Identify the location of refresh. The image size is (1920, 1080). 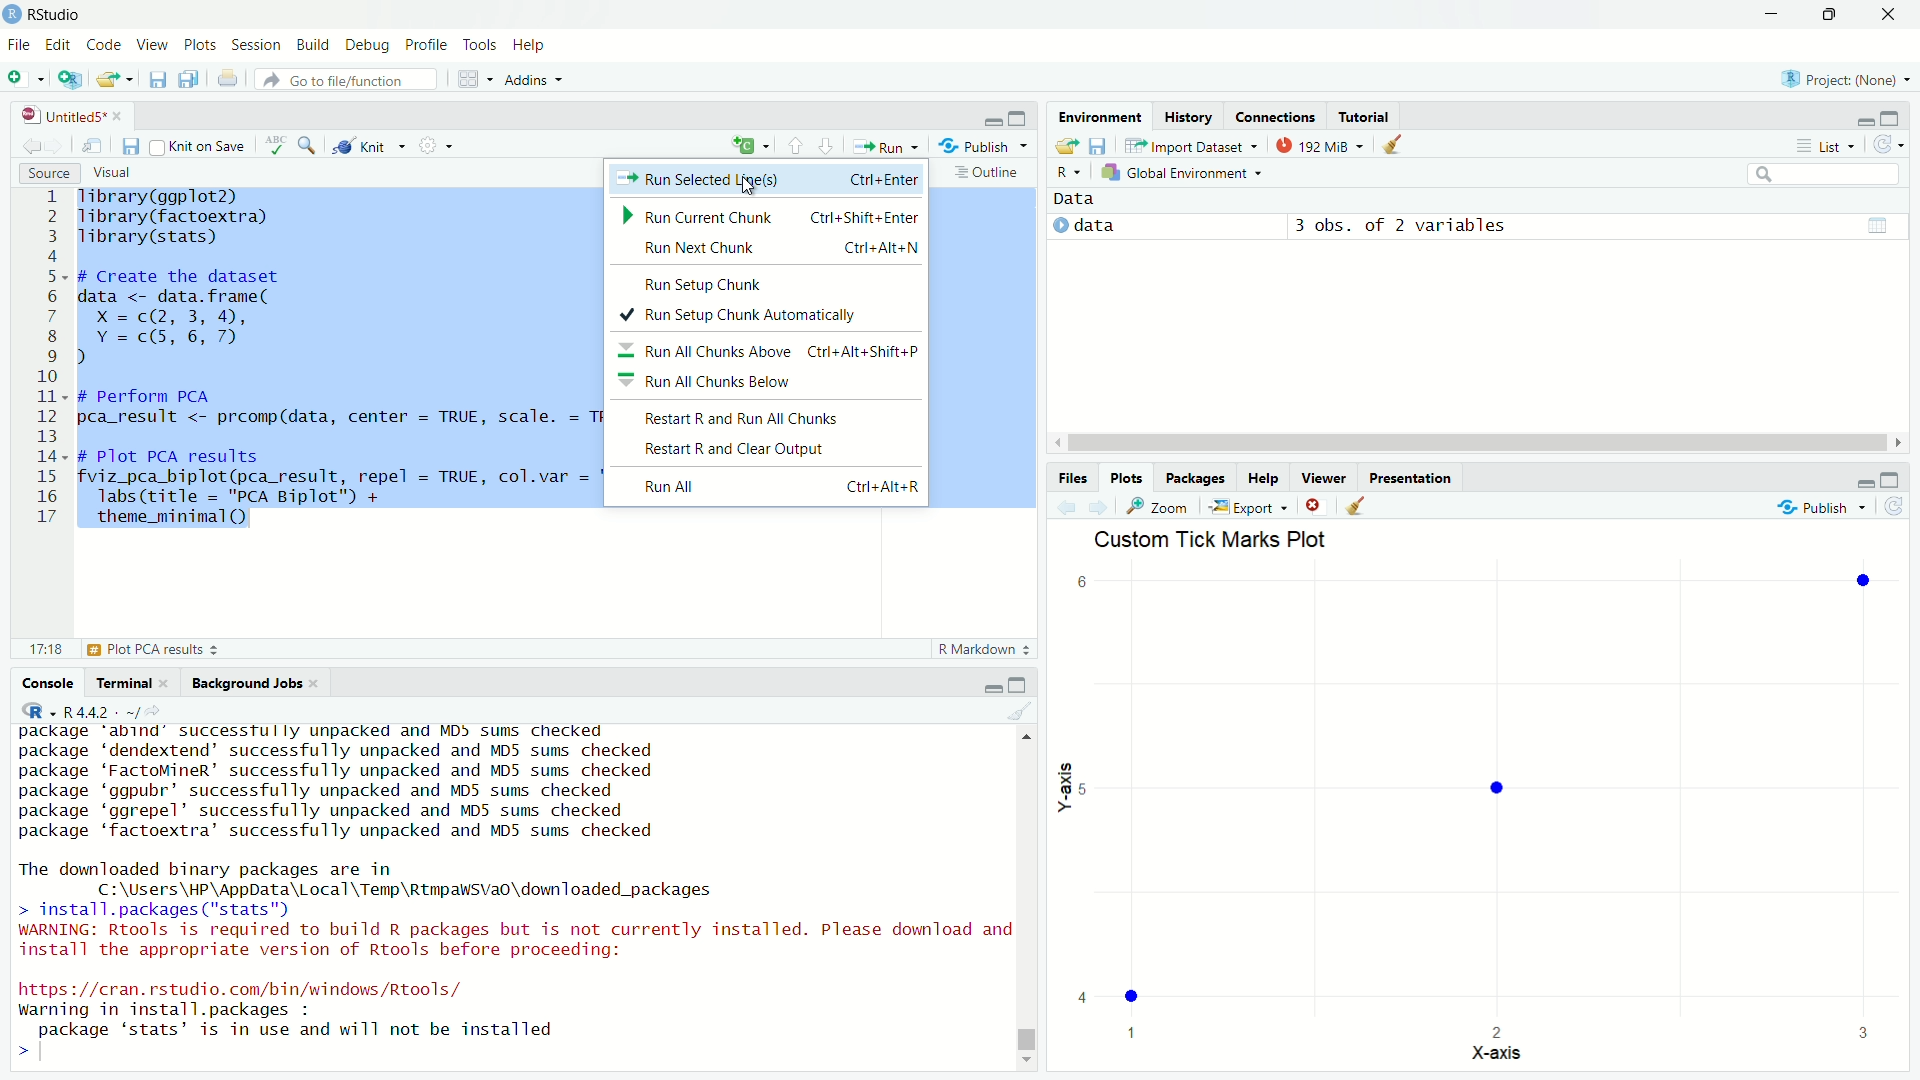
(1886, 145).